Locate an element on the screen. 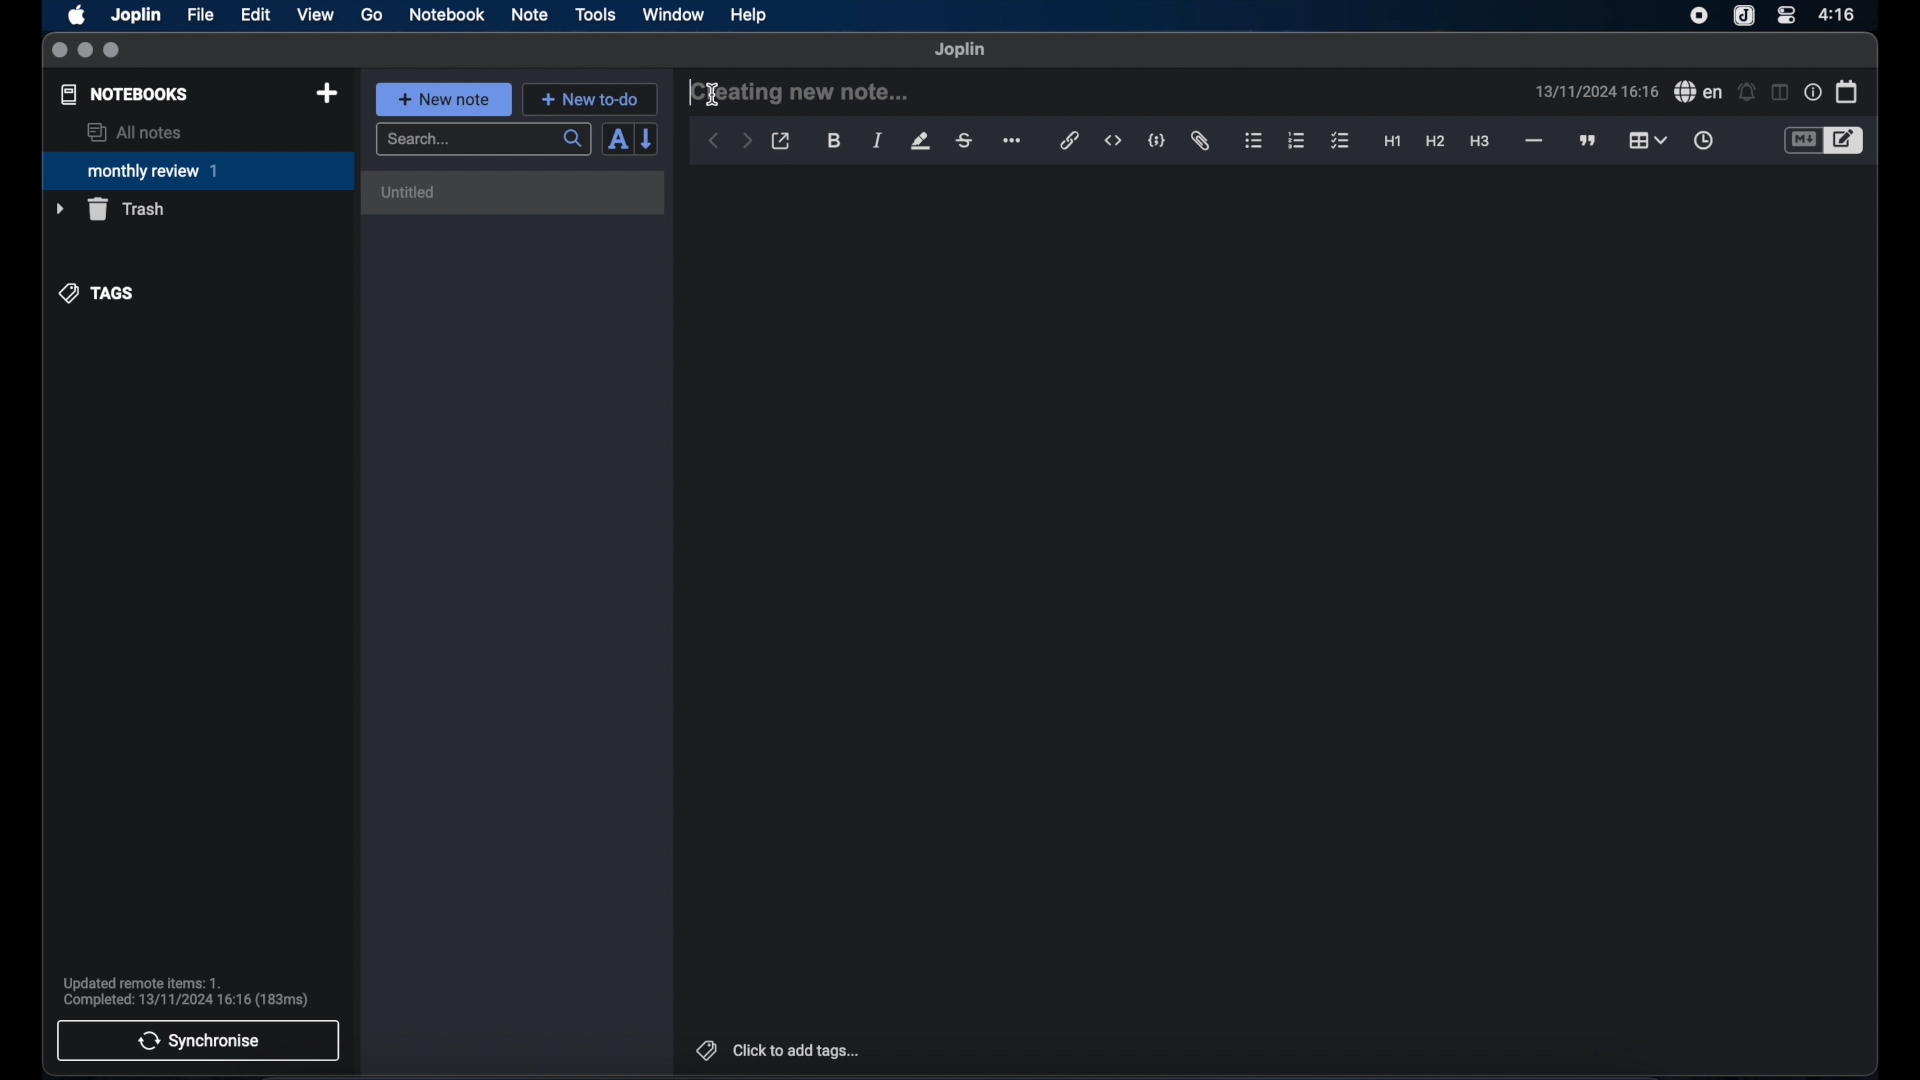 The image size is (1920, 1080). open in external editor is located at coordinates (782, 142).